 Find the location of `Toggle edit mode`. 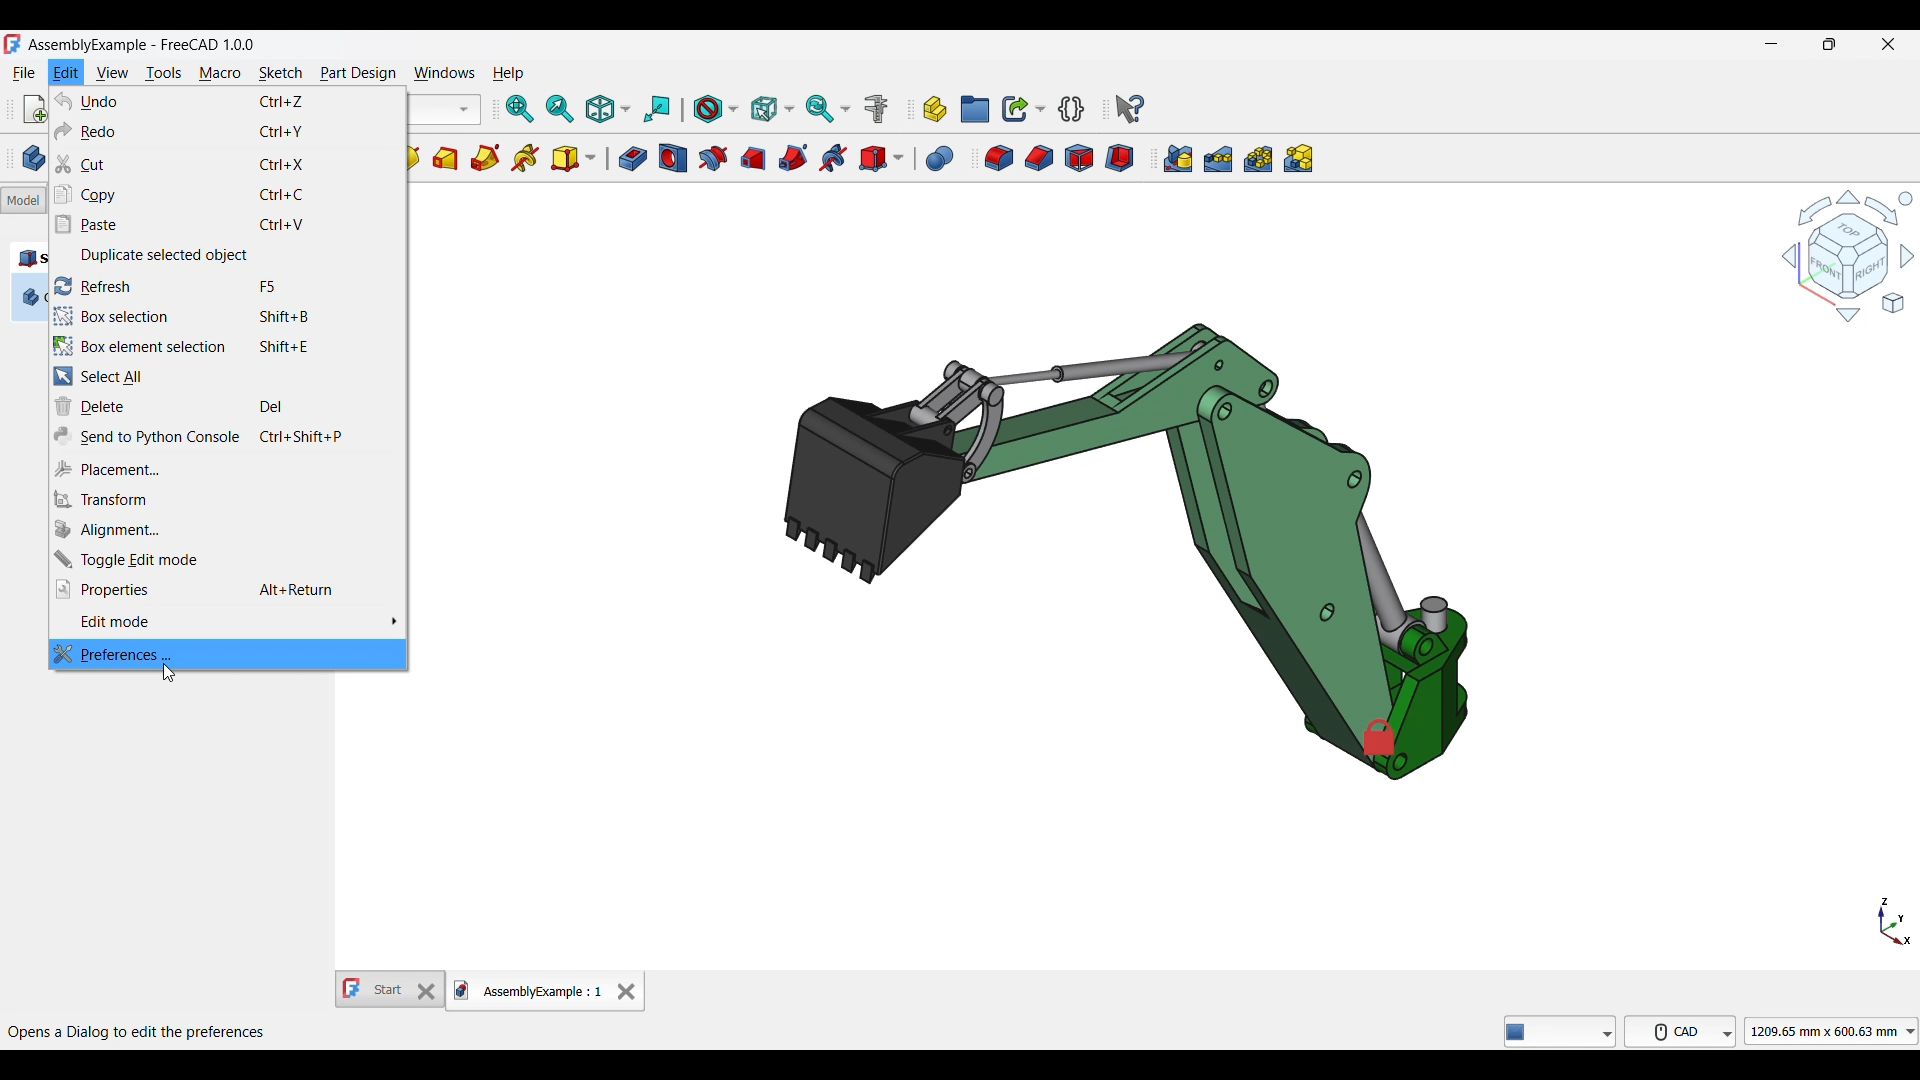

Toggle edit mode is located at coordinates (228, 559).